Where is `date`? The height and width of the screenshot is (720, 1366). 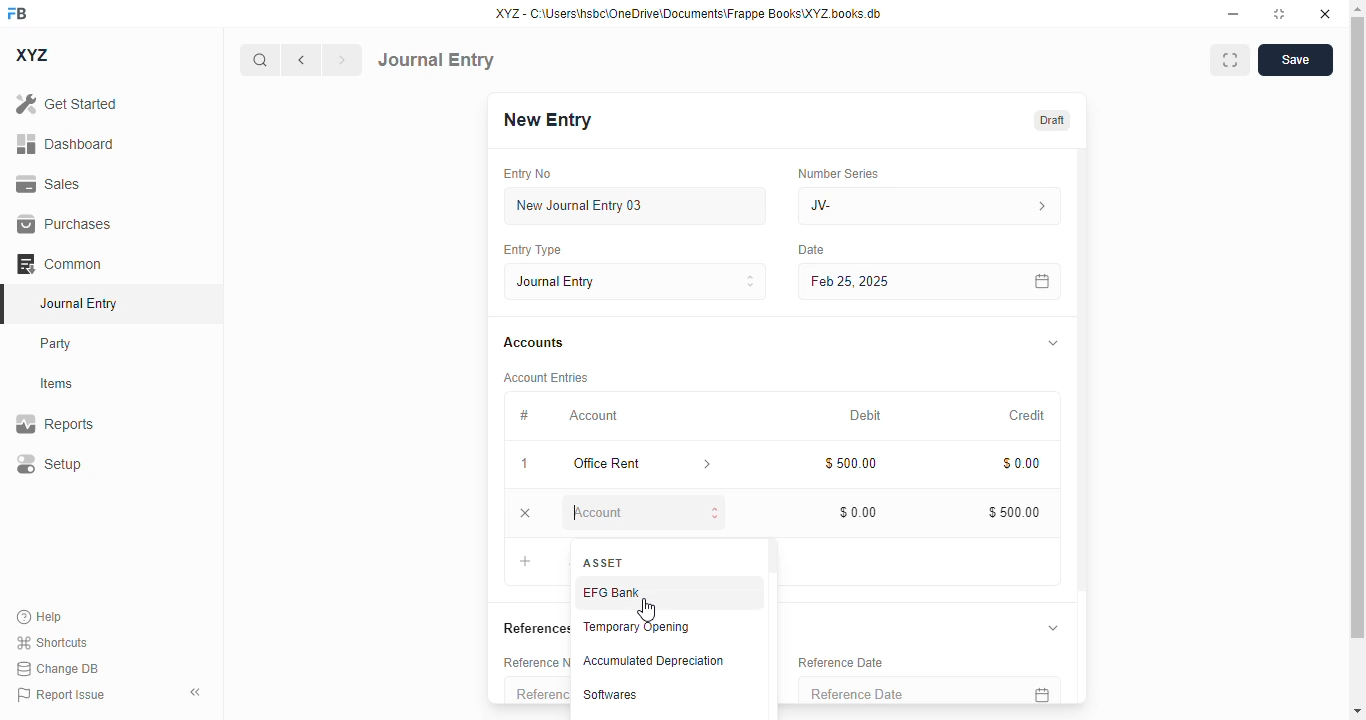 date is located at coordinates (815, 249).